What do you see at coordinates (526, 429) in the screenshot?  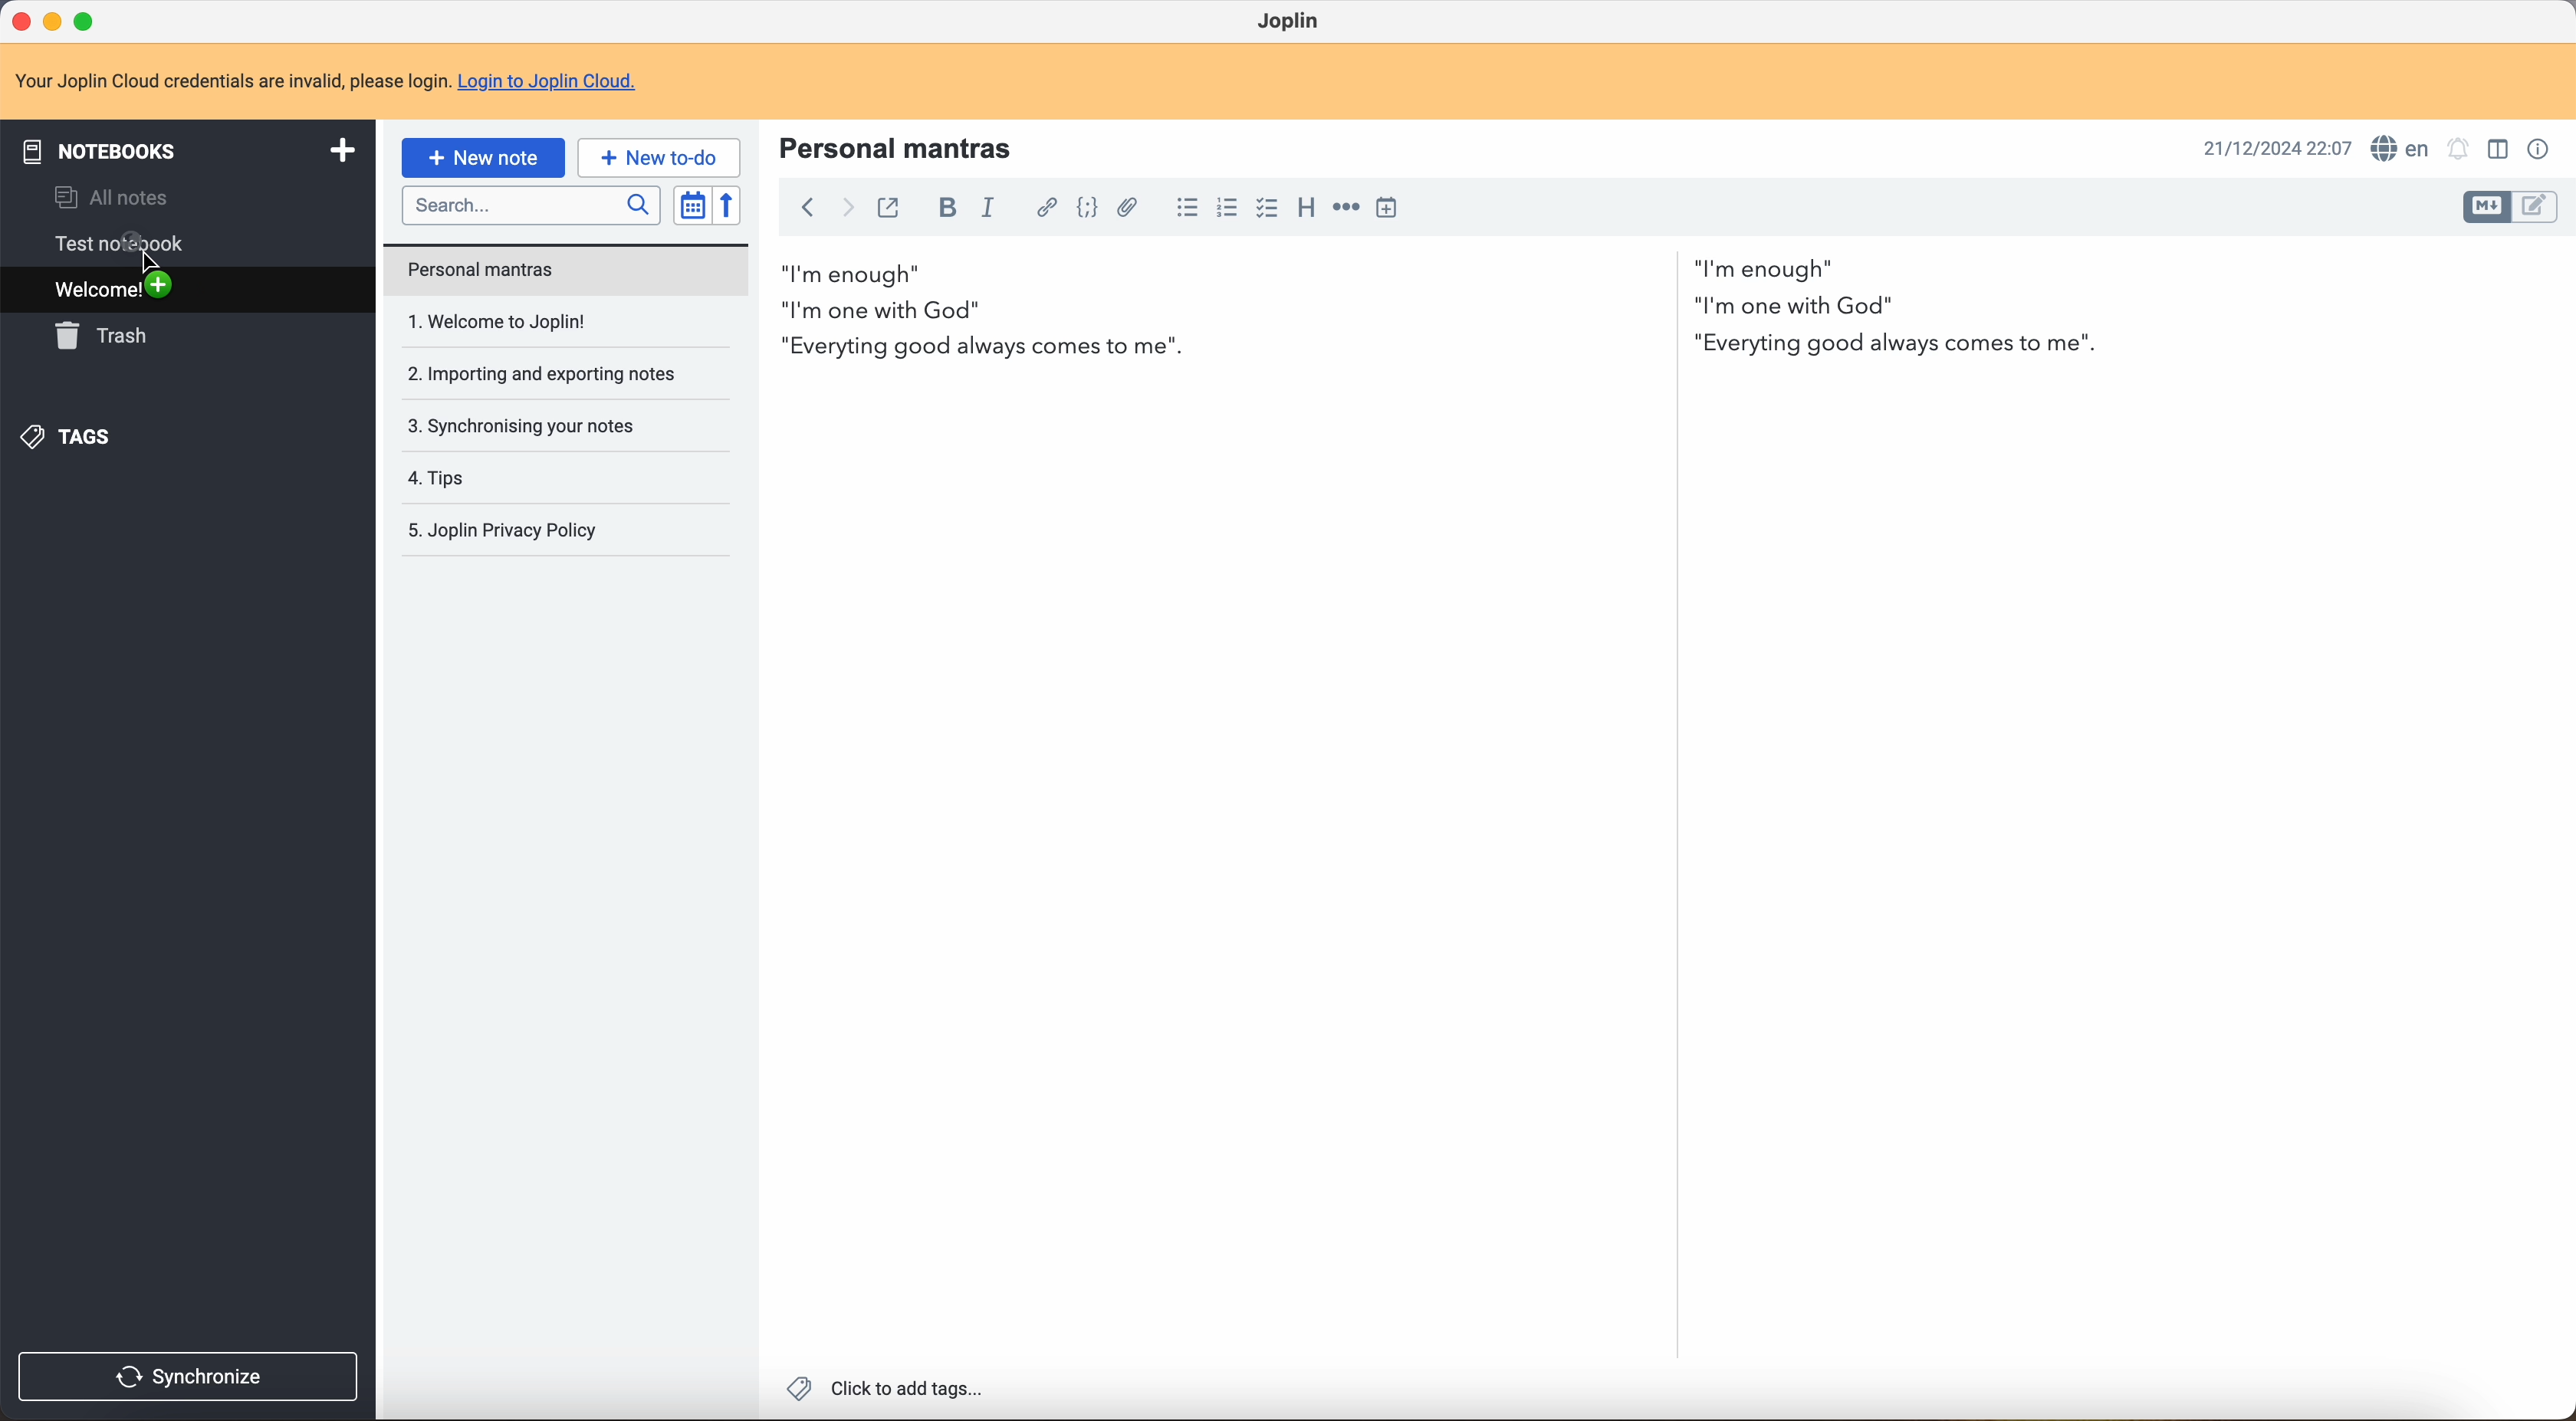 I see `synchronising your notes` at bounding box center [526, 429].